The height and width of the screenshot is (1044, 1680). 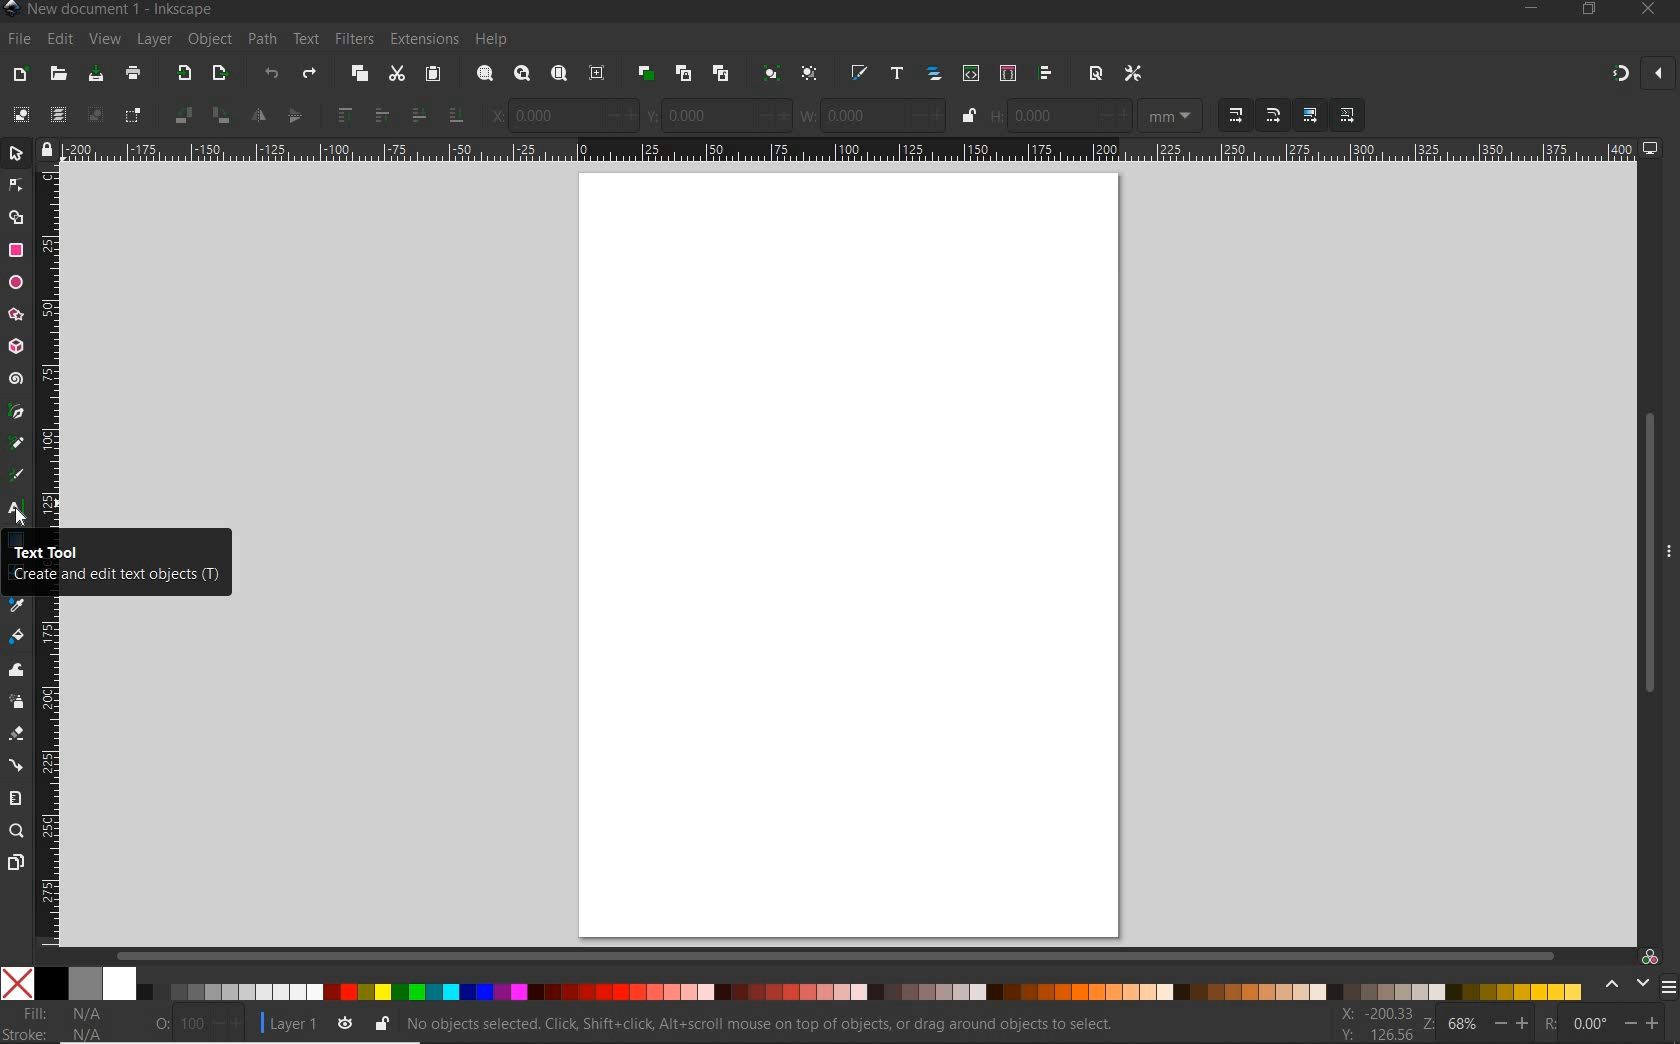 I want to click on toggle currnt layer, so click(x=345, y=1022).